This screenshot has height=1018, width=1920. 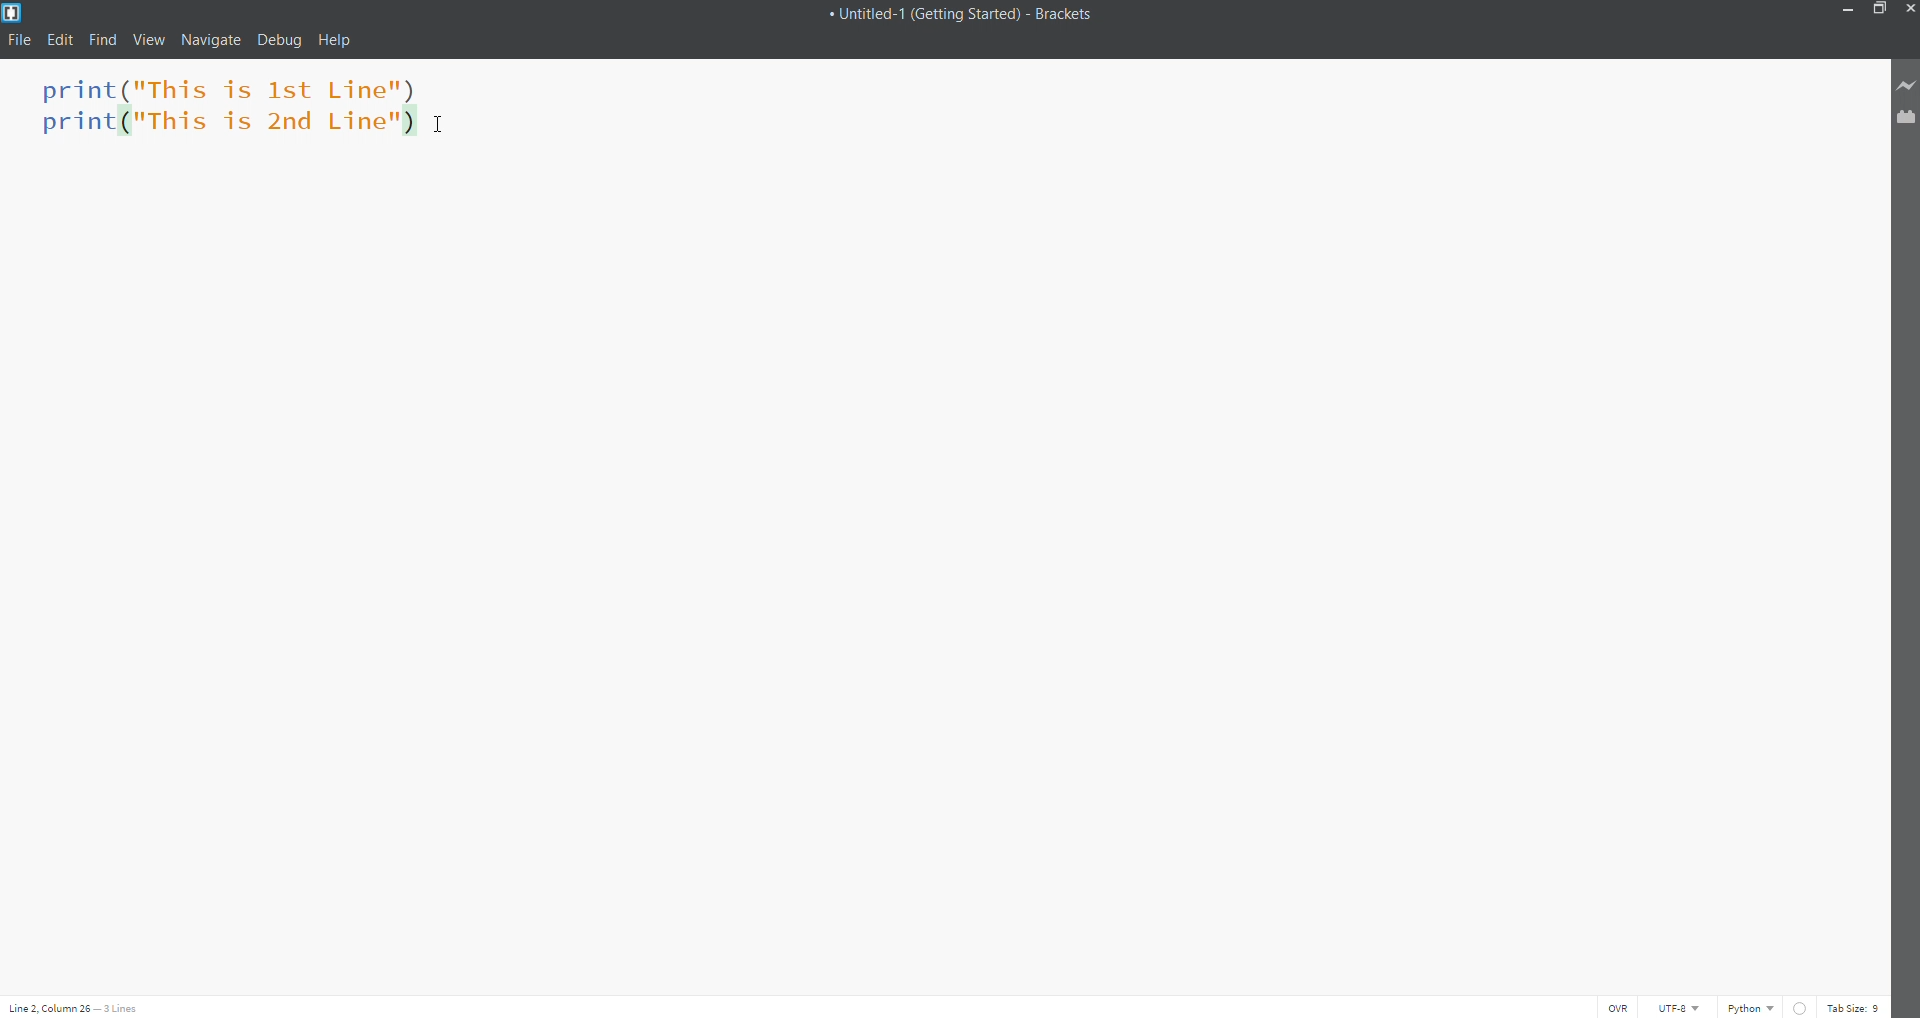 I want to click on « Untitled-1 (Getting Started) - Brackets, so click(x=971, y=14).